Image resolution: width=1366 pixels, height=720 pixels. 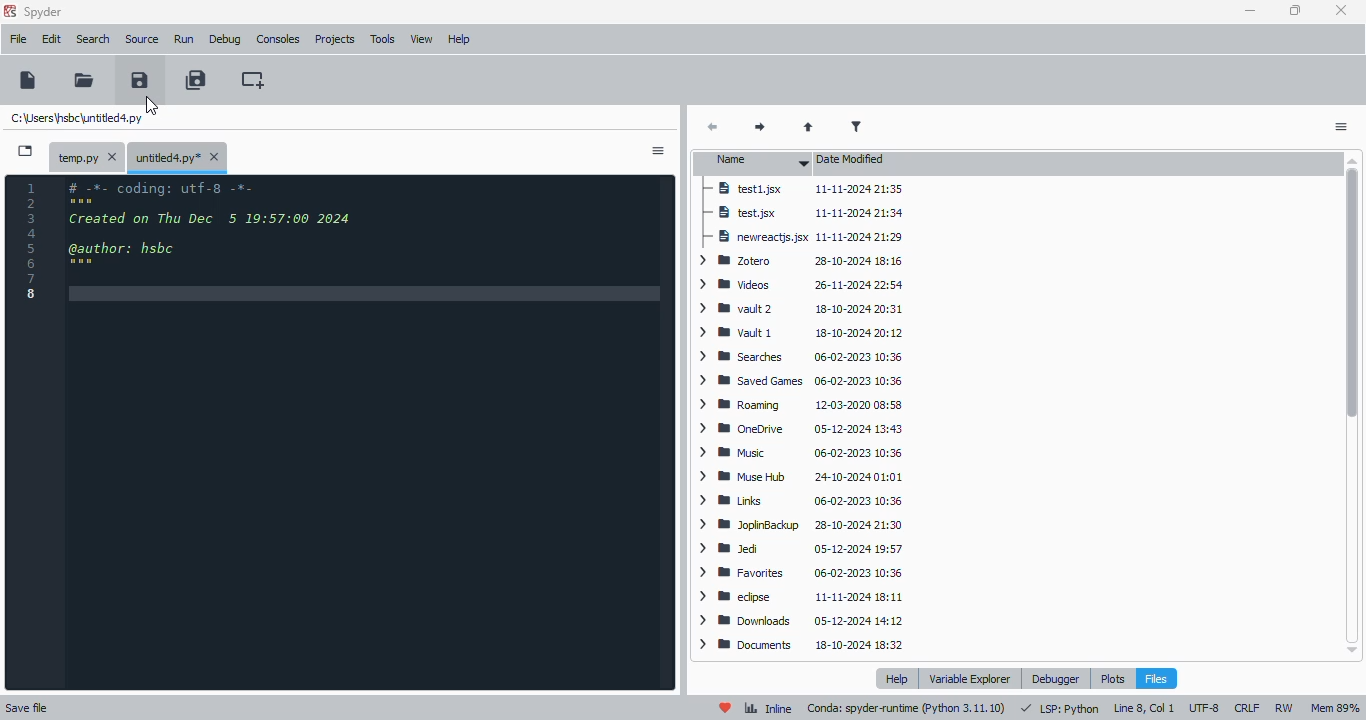 What do you see at coordinates (278, 38) in the screenshot?
I see `consoles` at bounding box center [278, 38].